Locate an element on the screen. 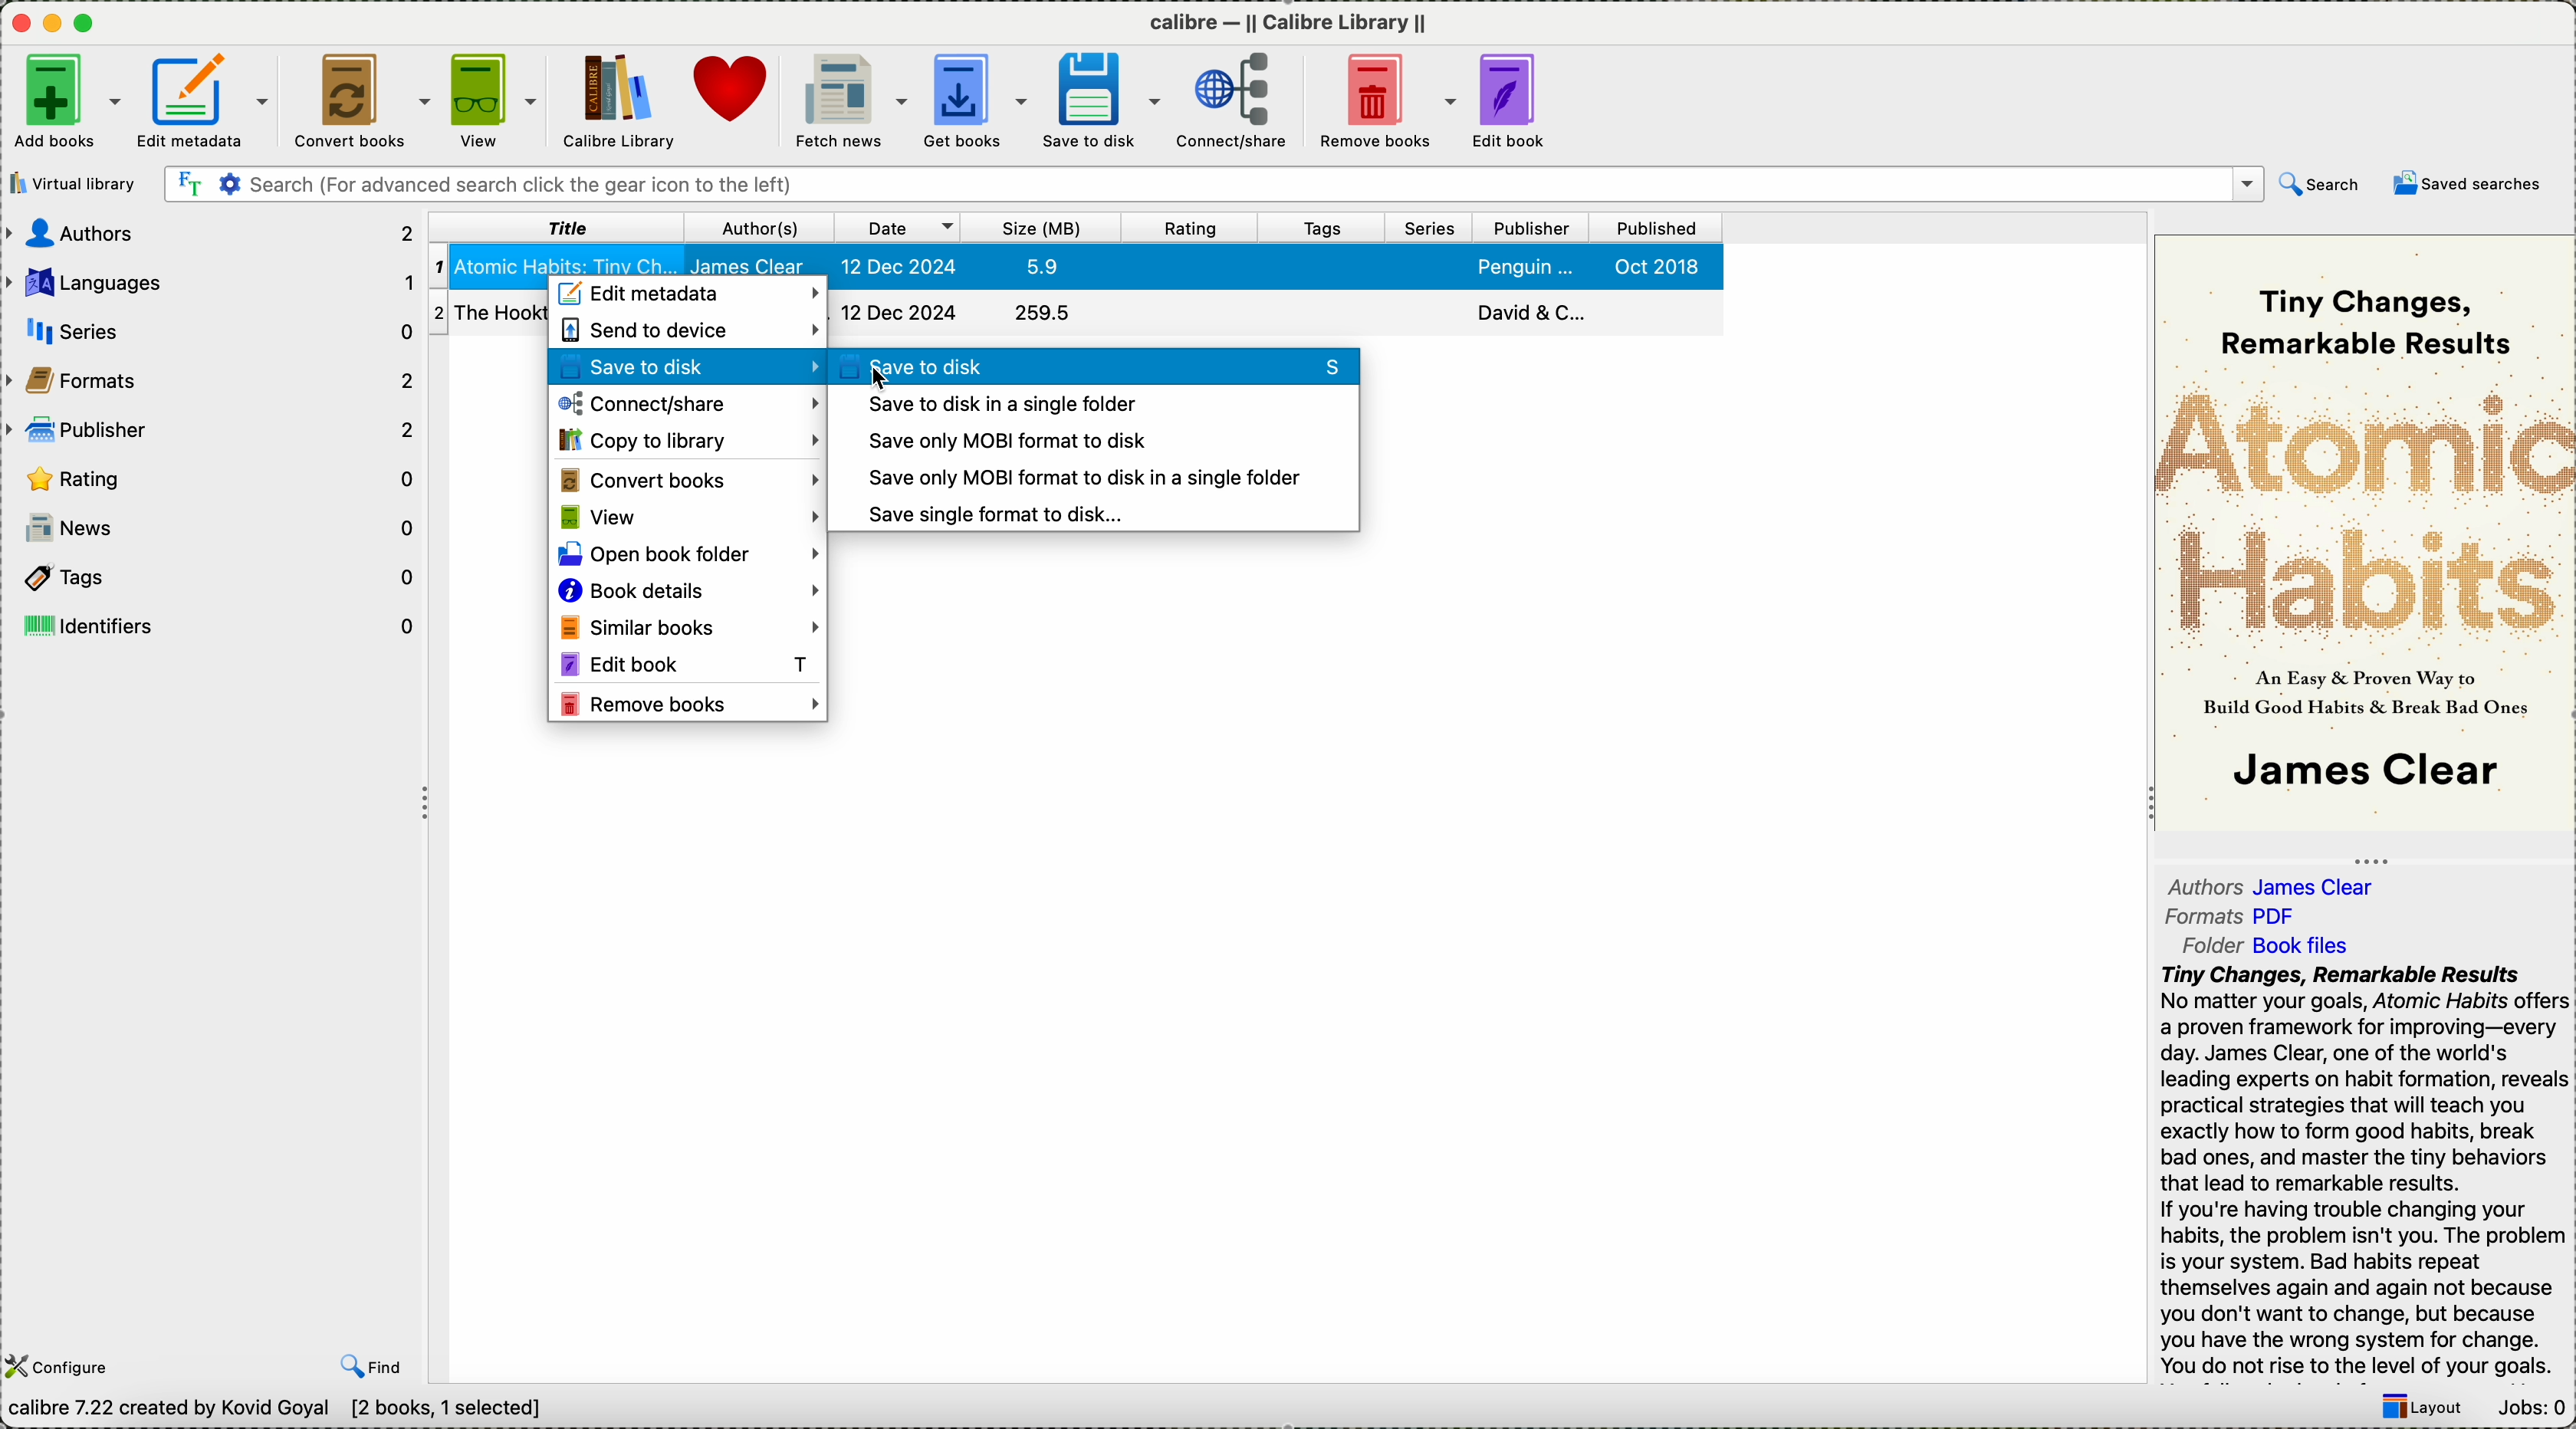 Image resolution: width=2576 pixels, height=1429 pixels. layout is located at coordinates (2421, 1409).